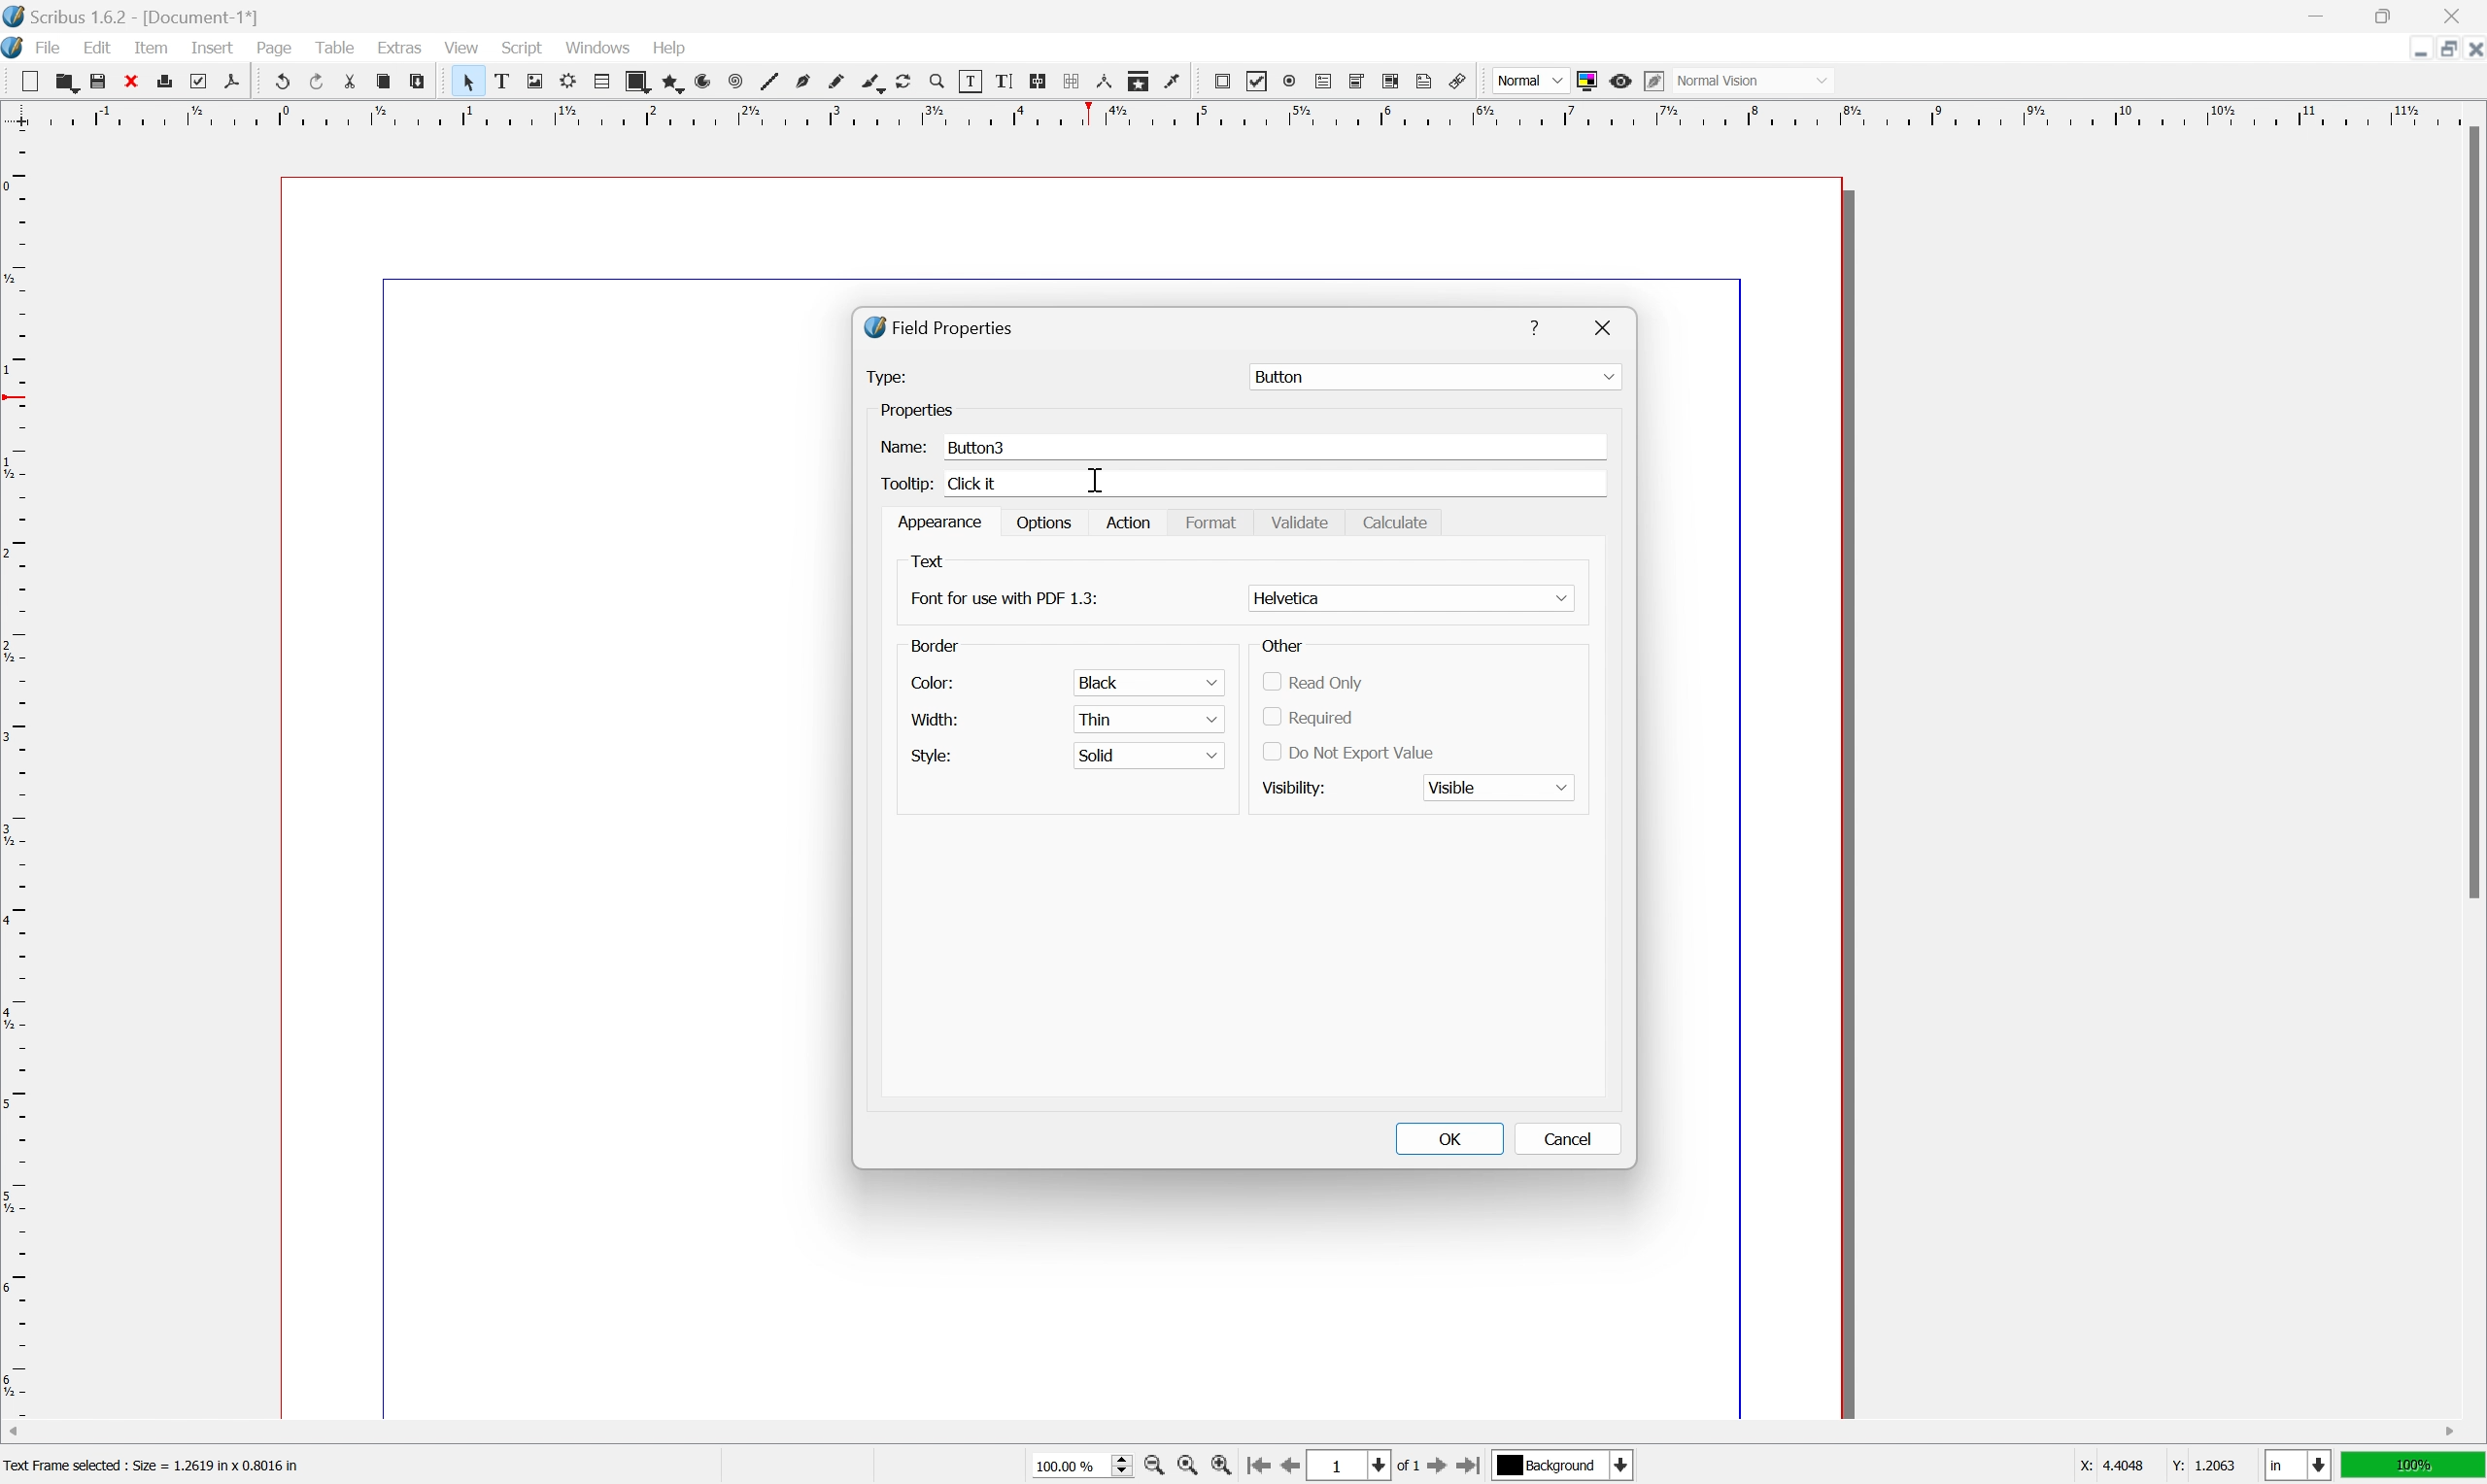  Describe the element at coordinates (2442, 48) in the screenshot. I see `restore down` at that location.